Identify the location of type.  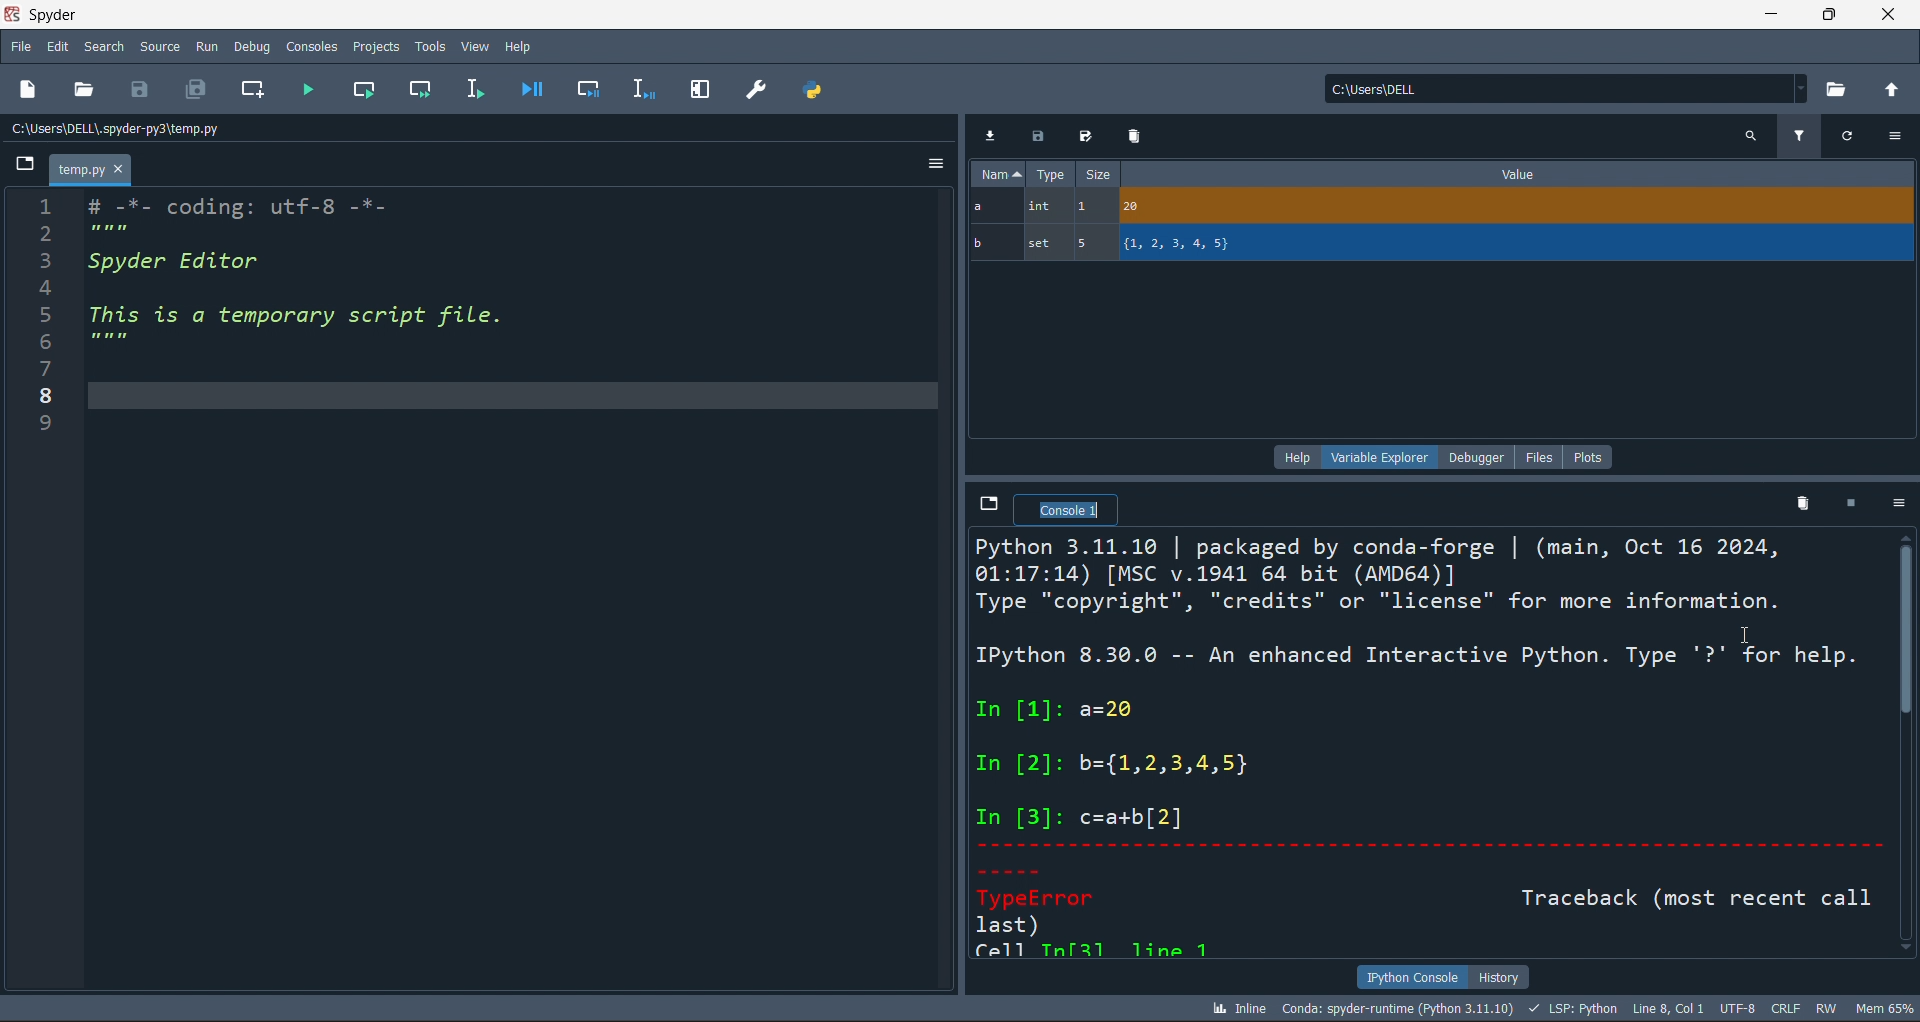
(1051, 176).